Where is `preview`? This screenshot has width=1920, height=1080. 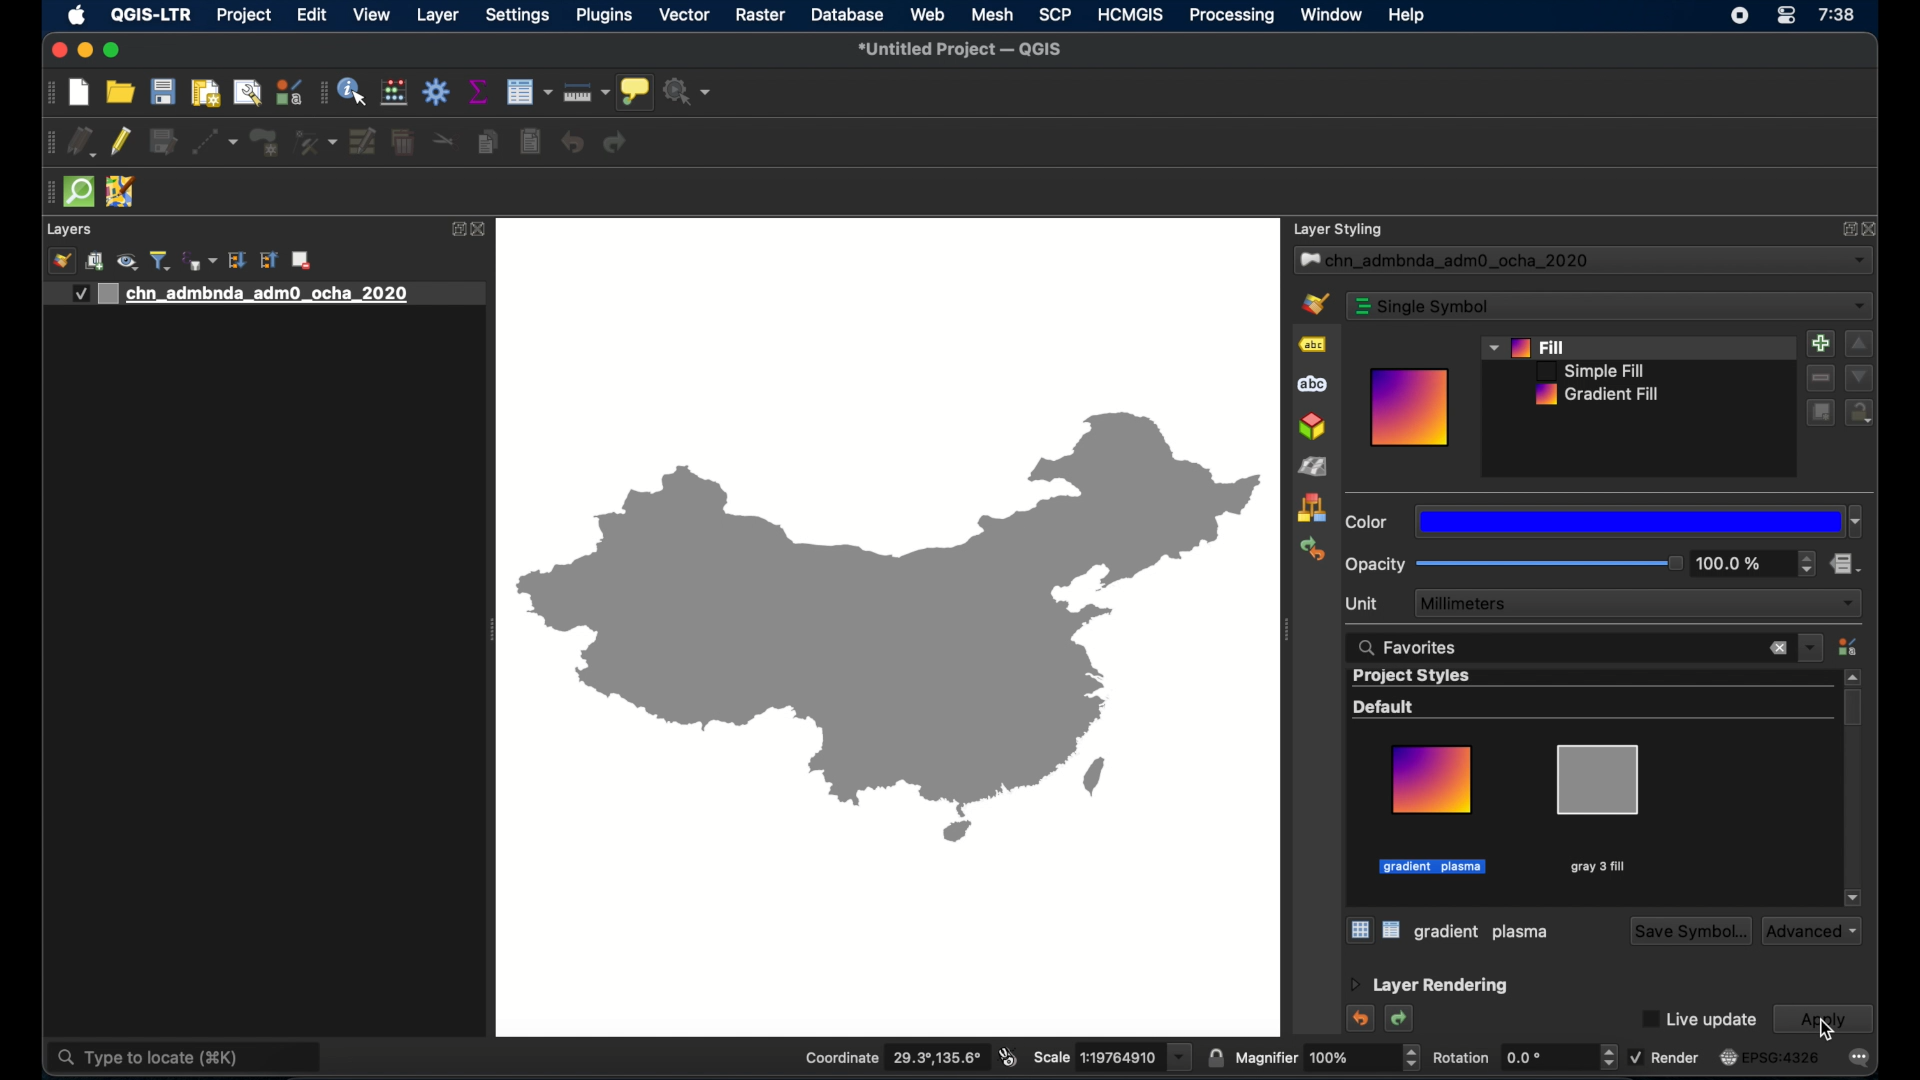 preview is located at coordinates (1410, 408).